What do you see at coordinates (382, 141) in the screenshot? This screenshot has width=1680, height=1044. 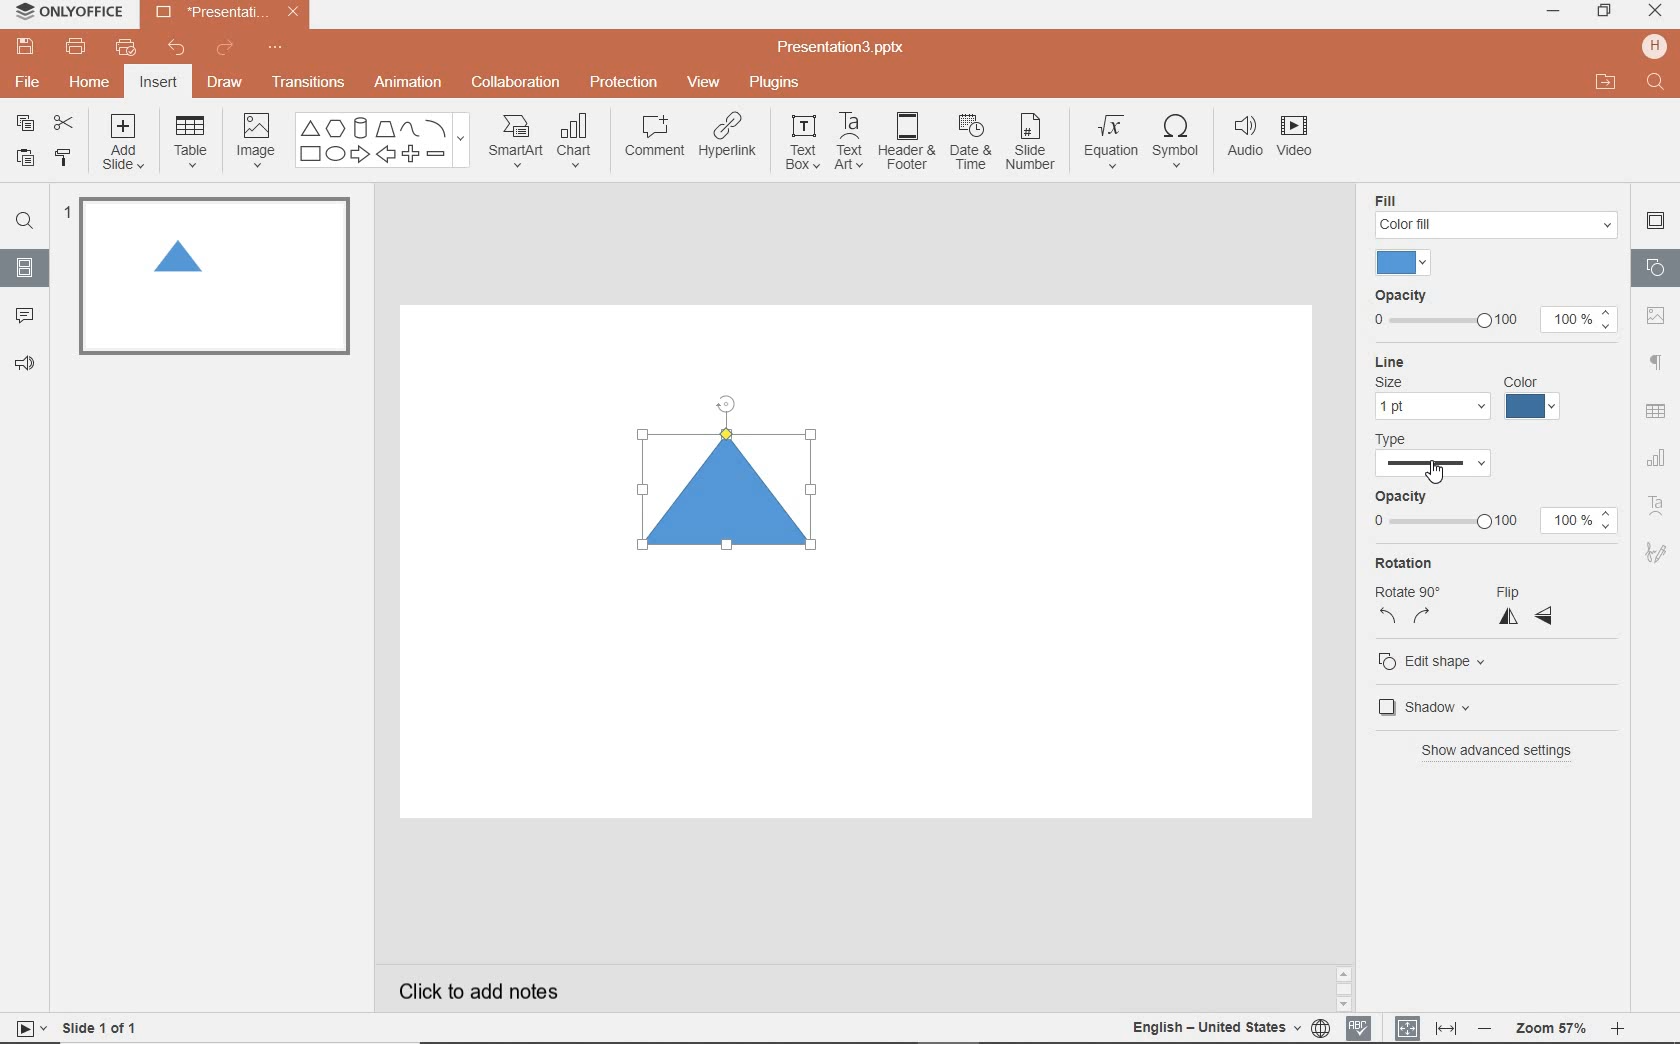 I see `SHAPES` at bounding box center [382, 141].